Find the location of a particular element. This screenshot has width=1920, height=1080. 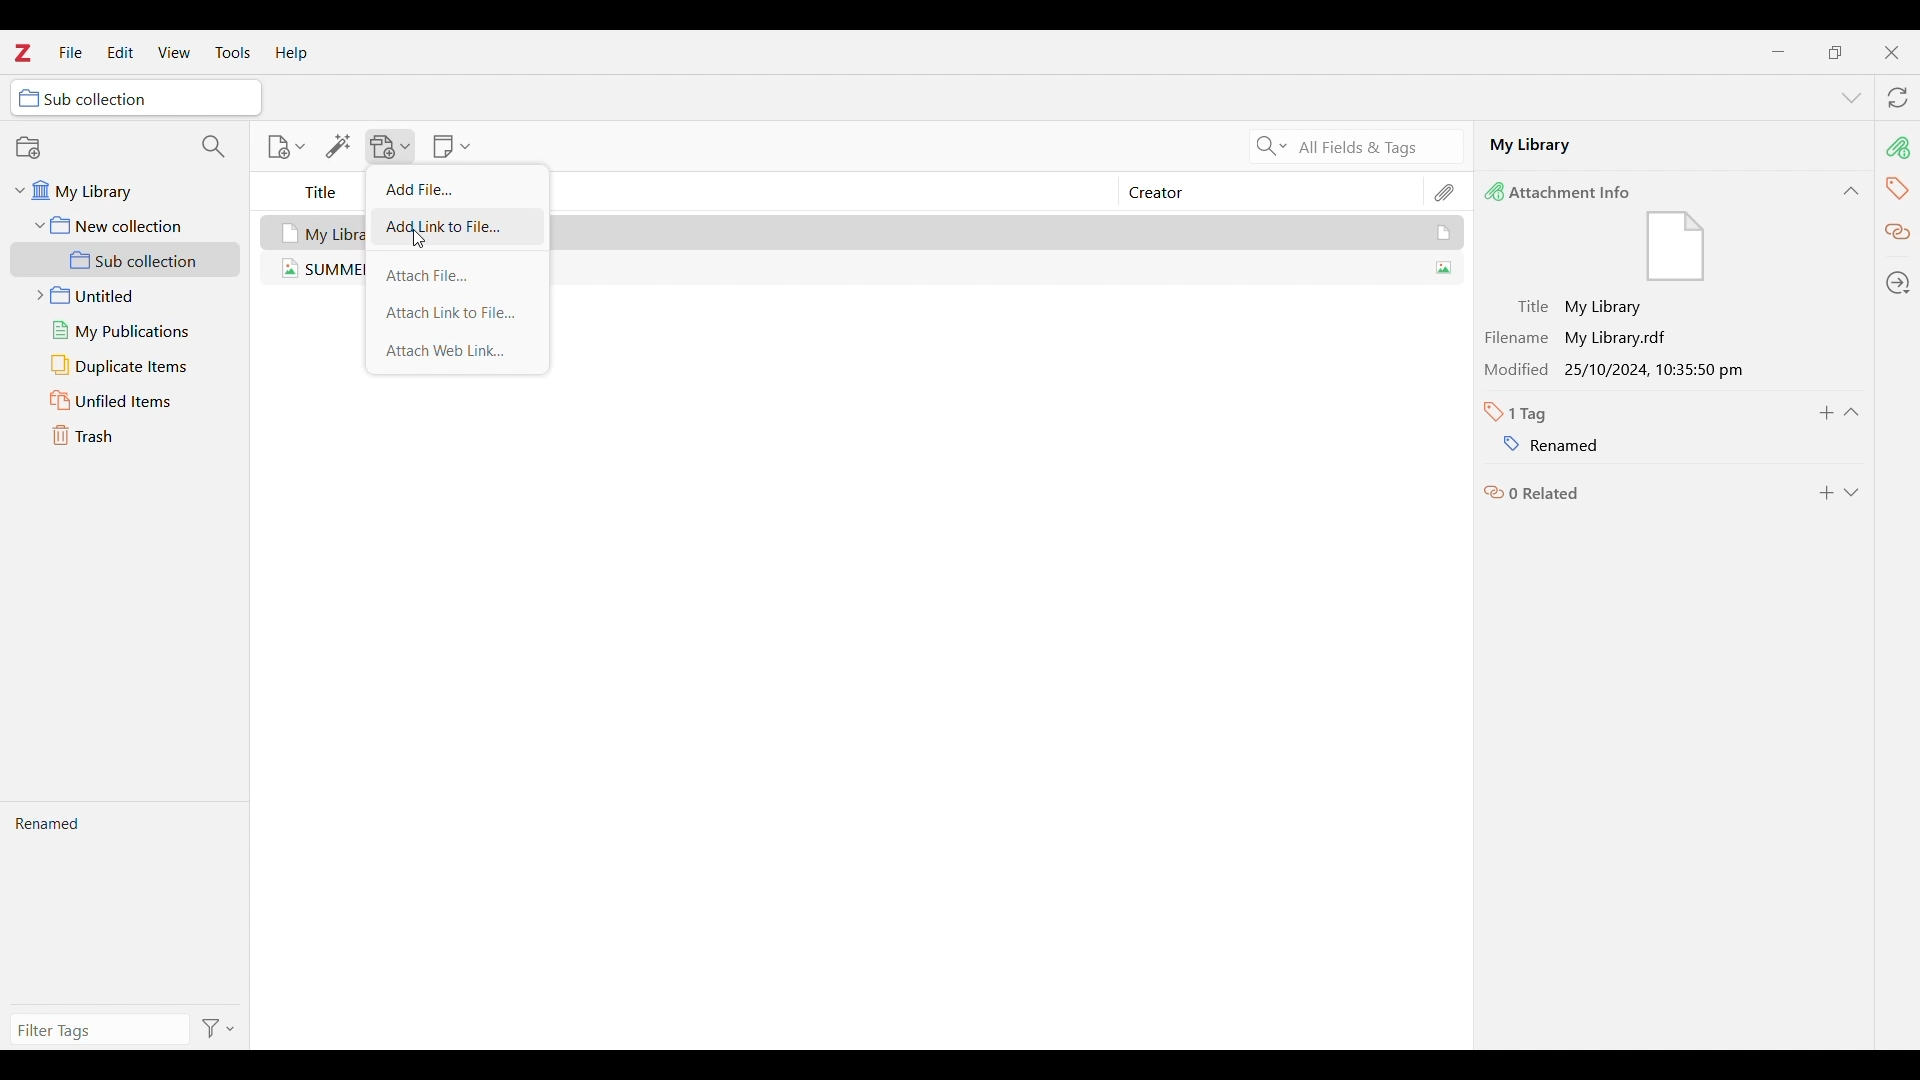

Attachment Info is located at coordinates (1566, 192).